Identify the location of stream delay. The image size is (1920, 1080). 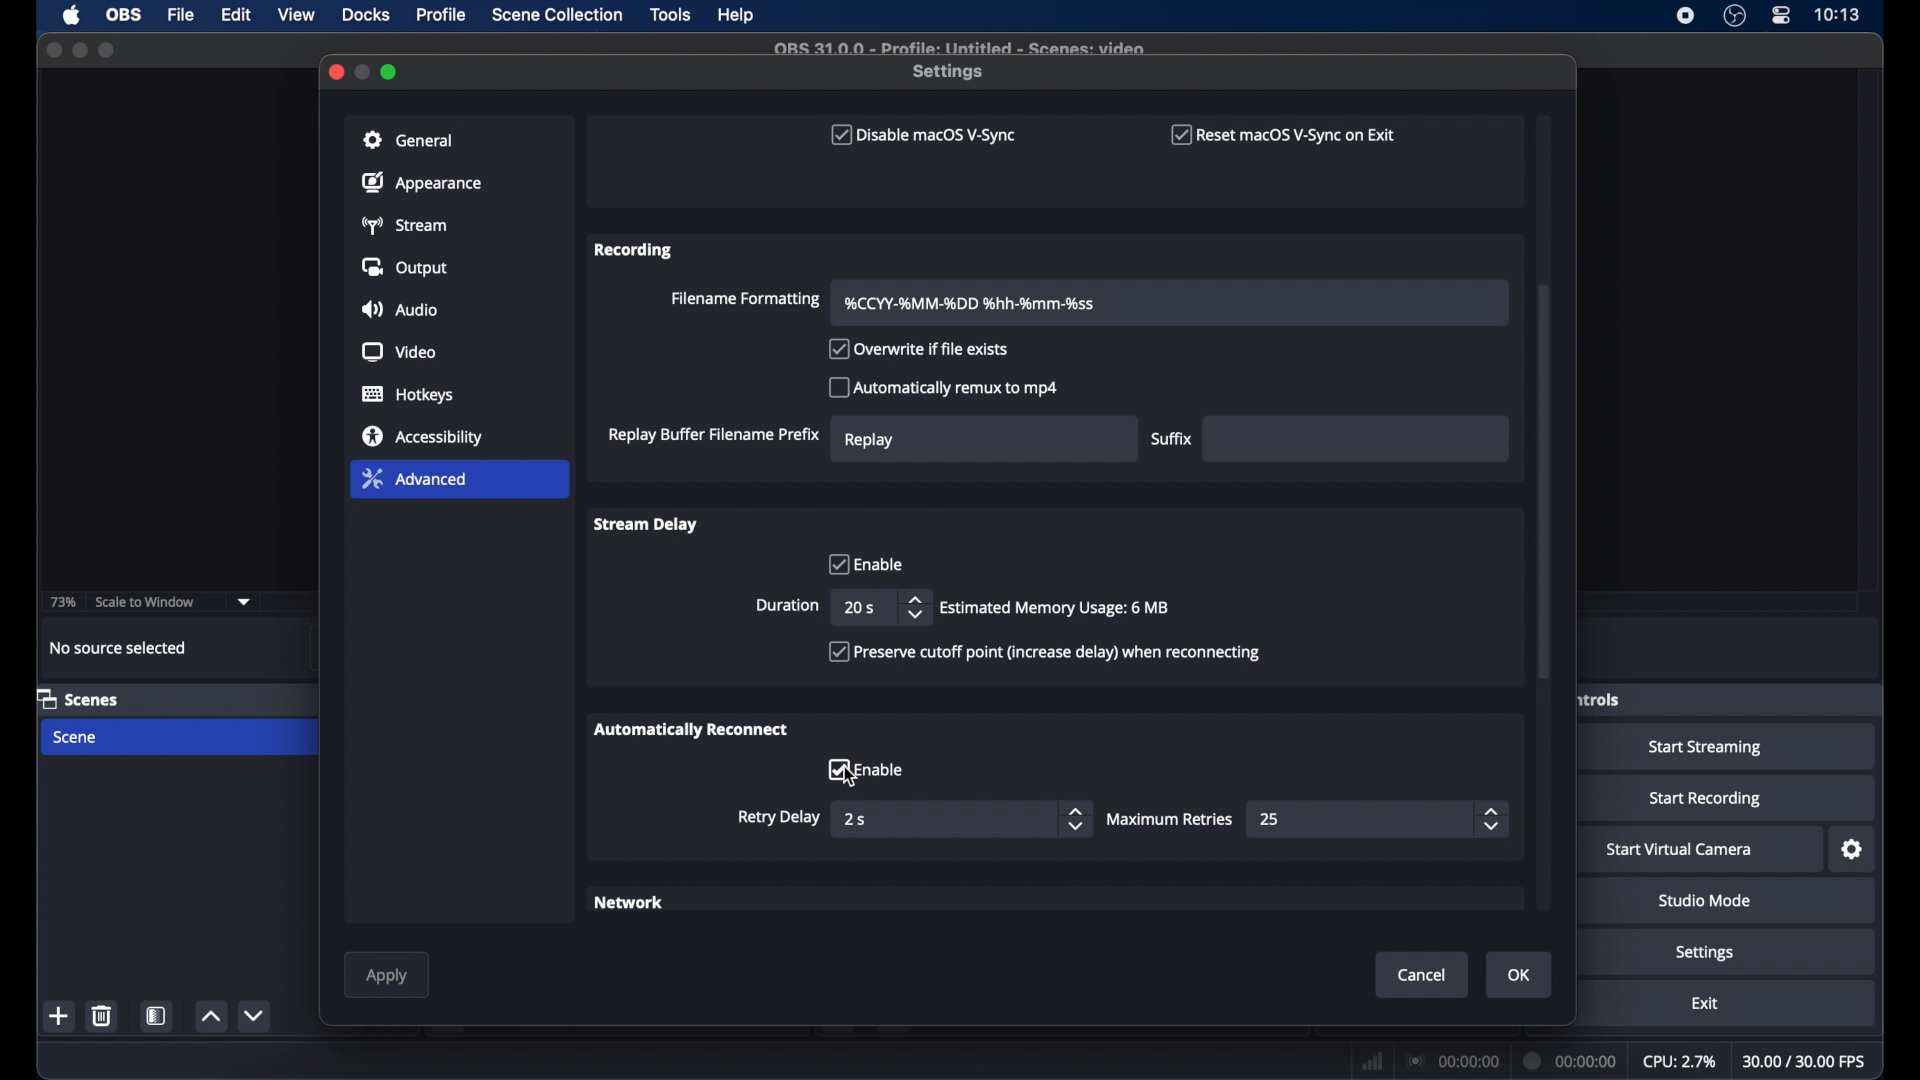
(644, 523).